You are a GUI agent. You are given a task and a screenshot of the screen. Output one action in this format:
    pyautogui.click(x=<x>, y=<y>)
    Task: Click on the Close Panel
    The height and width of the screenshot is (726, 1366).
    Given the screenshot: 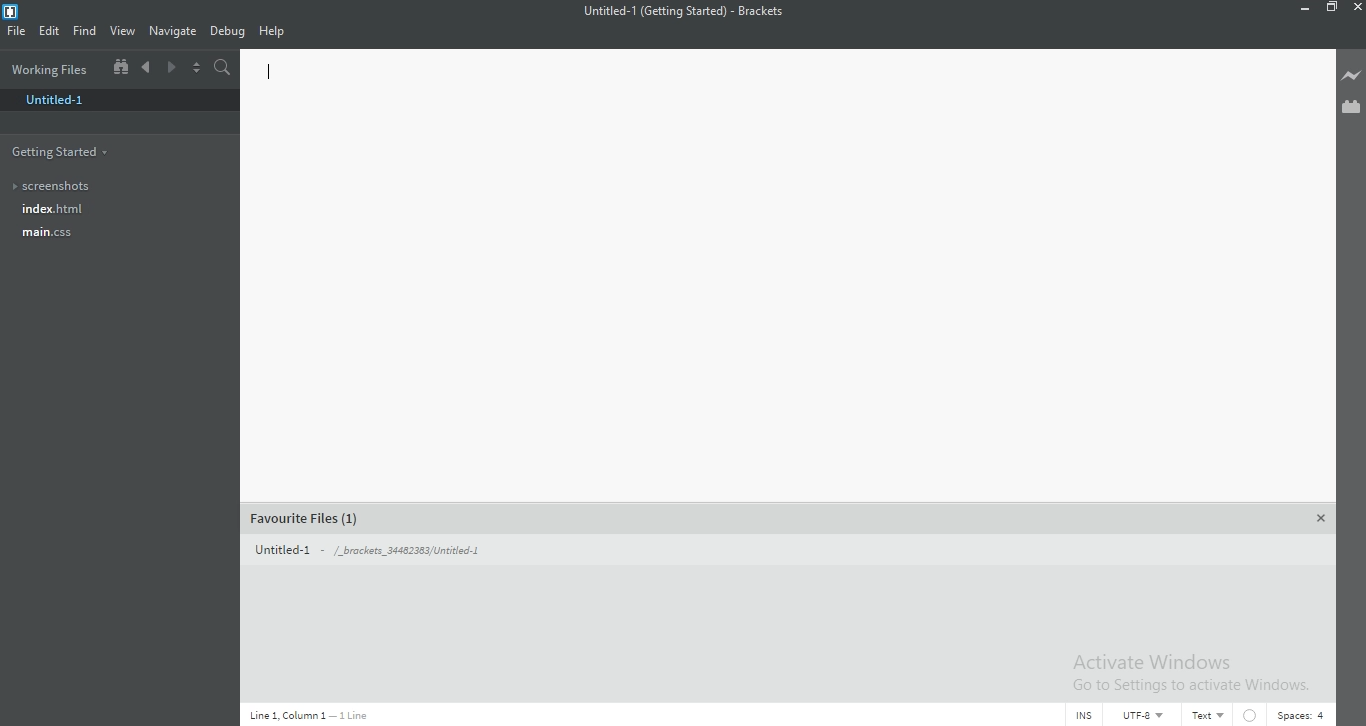 What is the action you would take?
    pyautogui.click(x=1321, y=519)
    